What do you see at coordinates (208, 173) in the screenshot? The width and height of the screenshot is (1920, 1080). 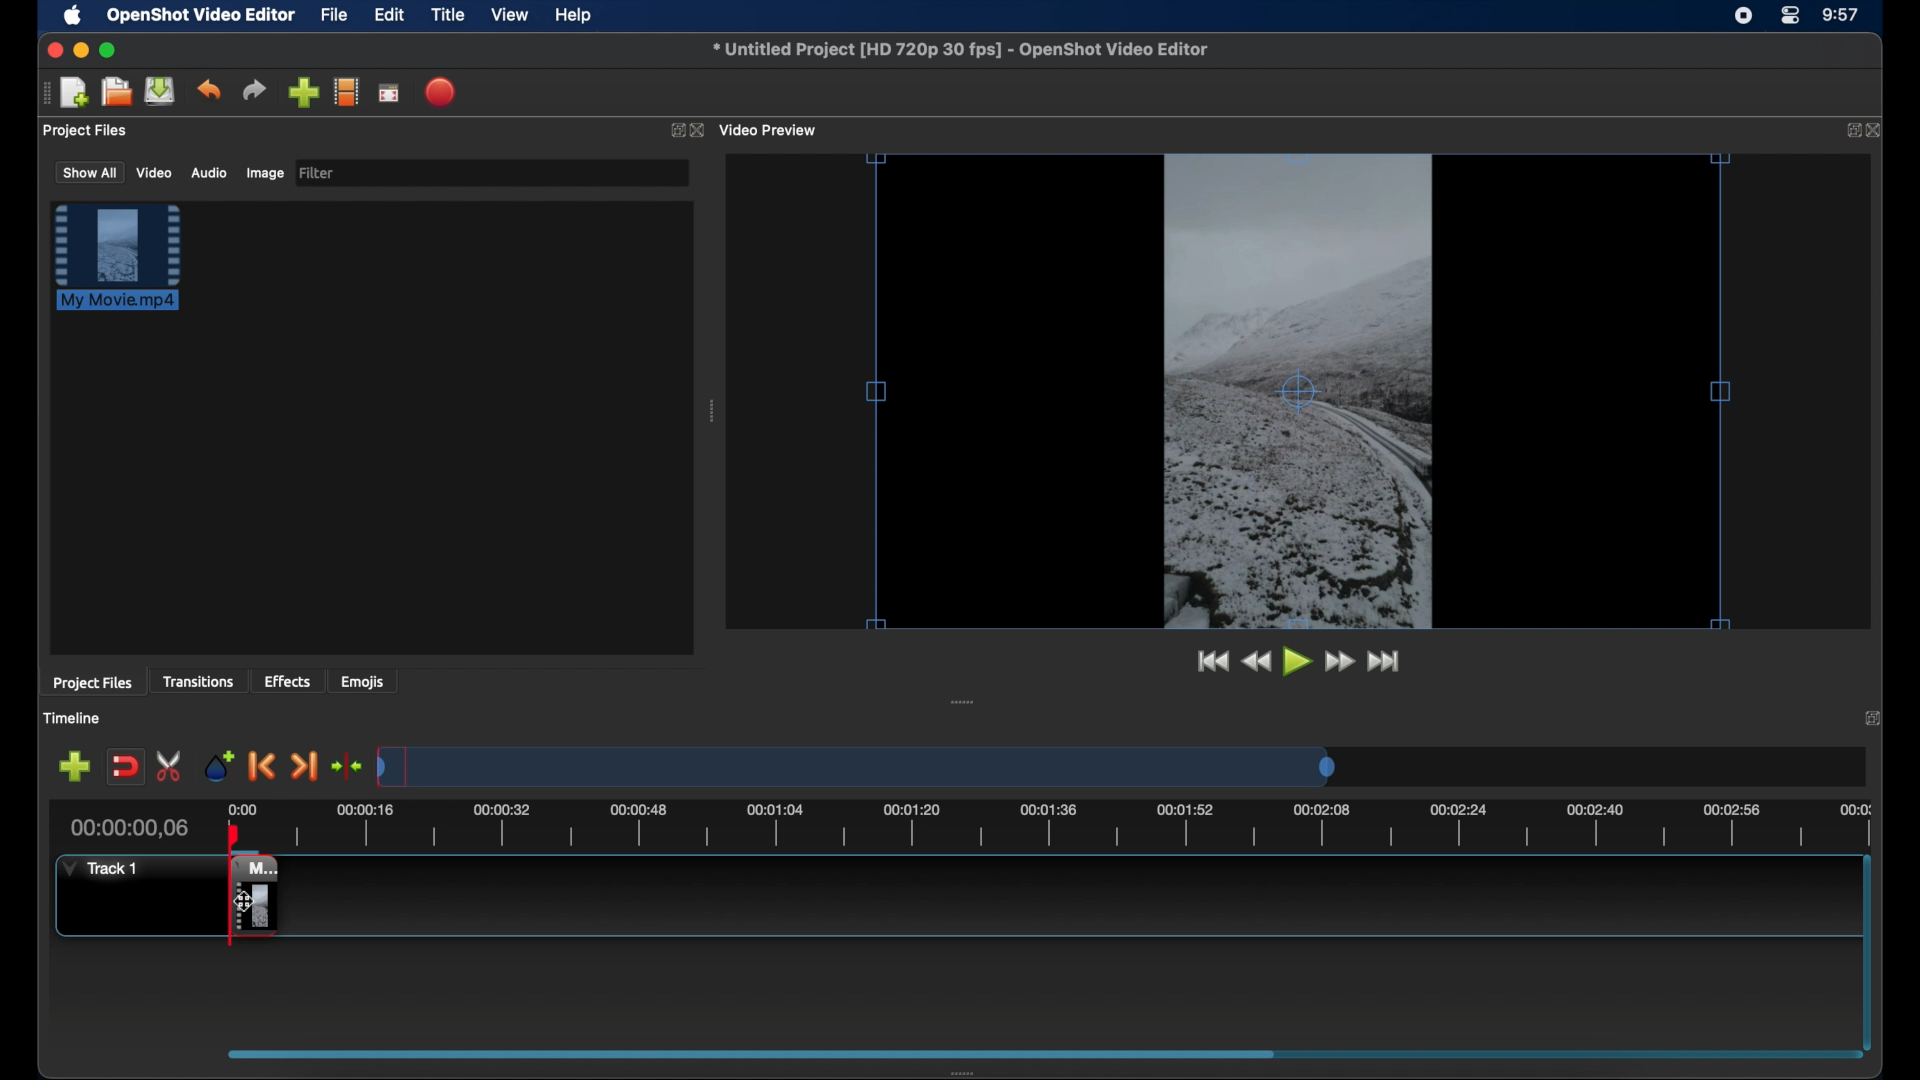 I see `audio` at bounding box center [208, 173].